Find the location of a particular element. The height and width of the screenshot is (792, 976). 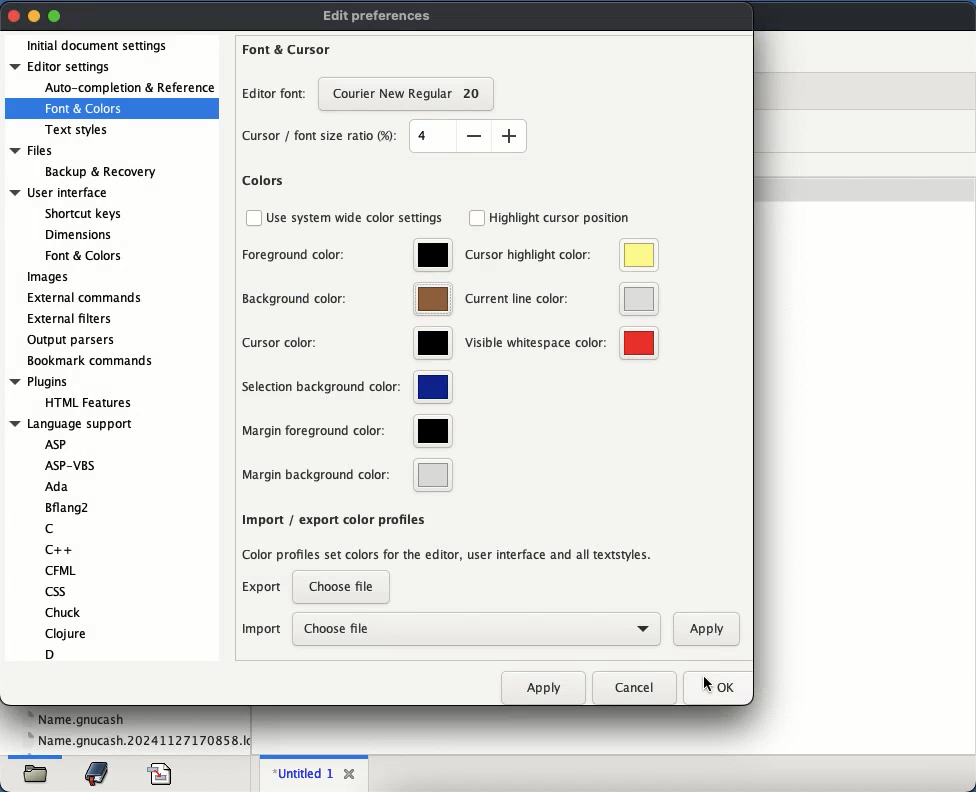

Files is located at coordinates (33, 149).